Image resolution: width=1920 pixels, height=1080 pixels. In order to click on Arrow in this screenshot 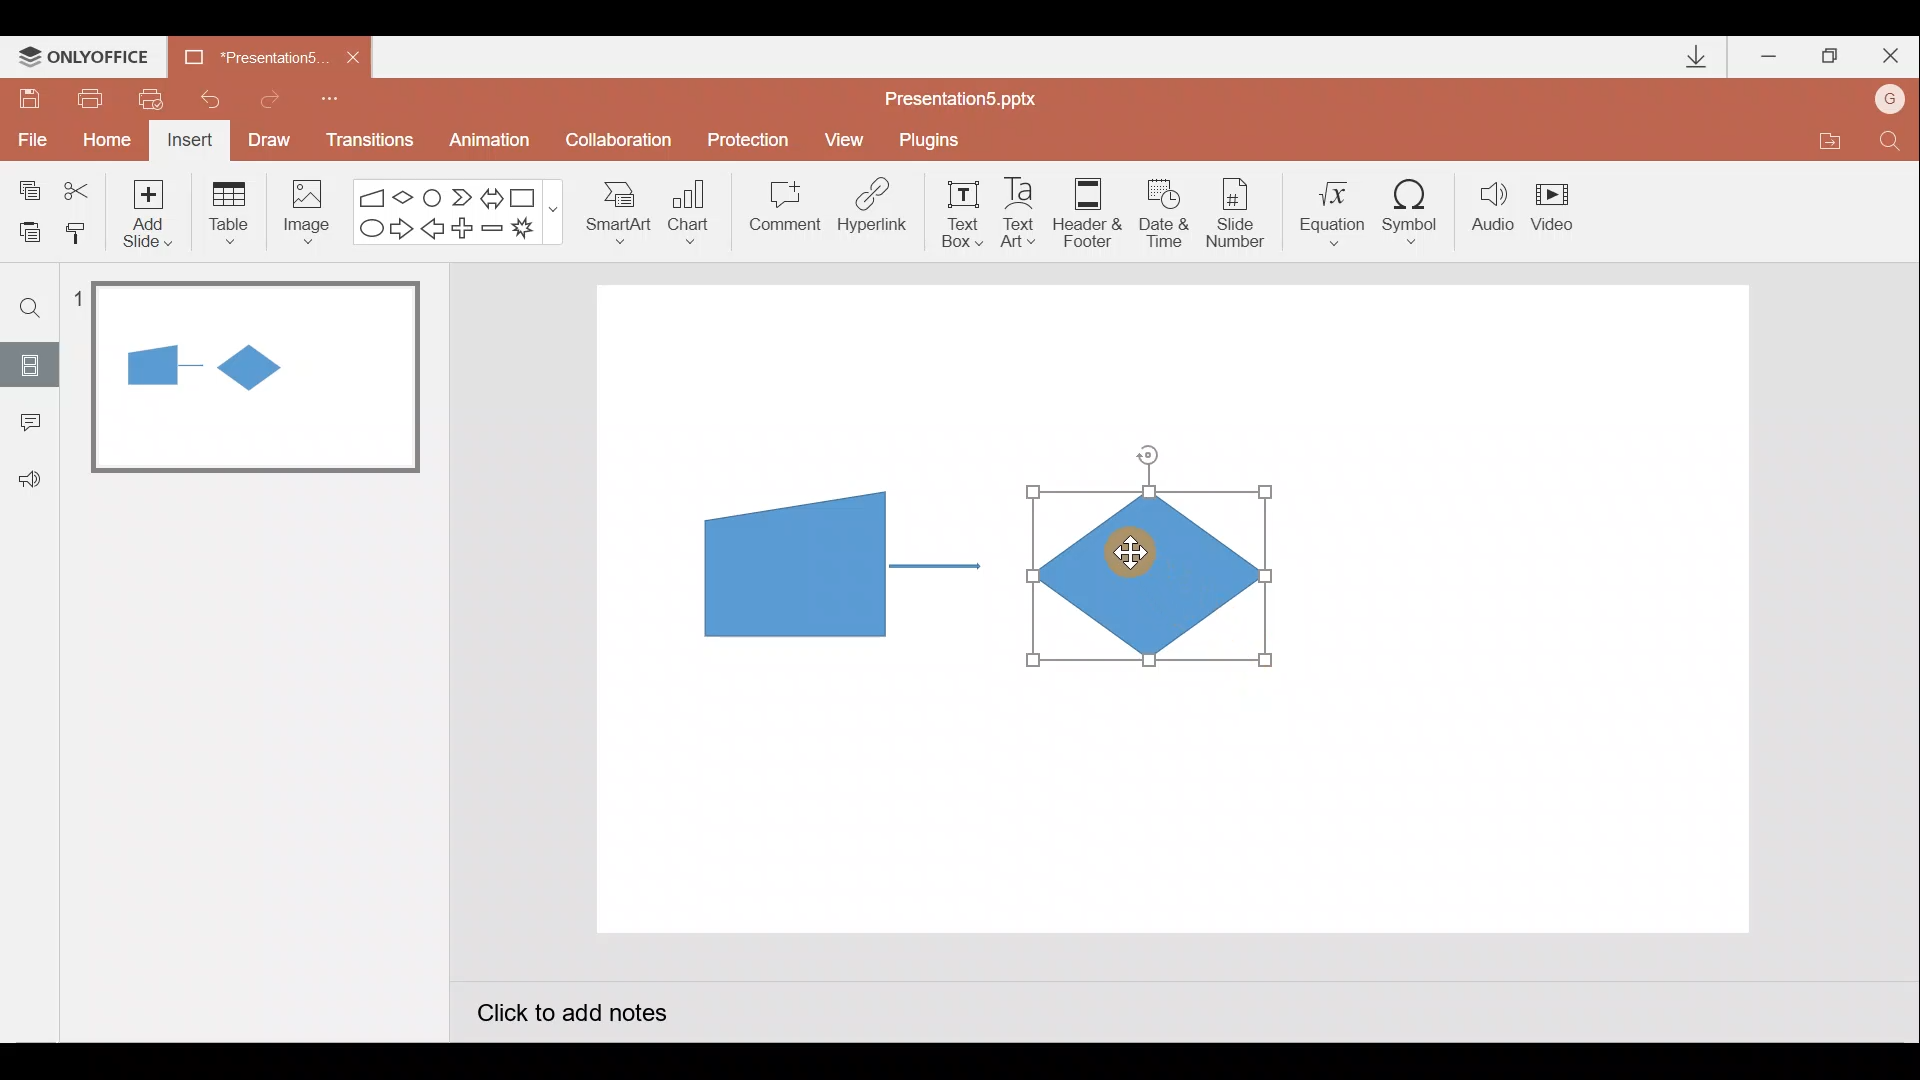, I will do `click(935, 566)`.